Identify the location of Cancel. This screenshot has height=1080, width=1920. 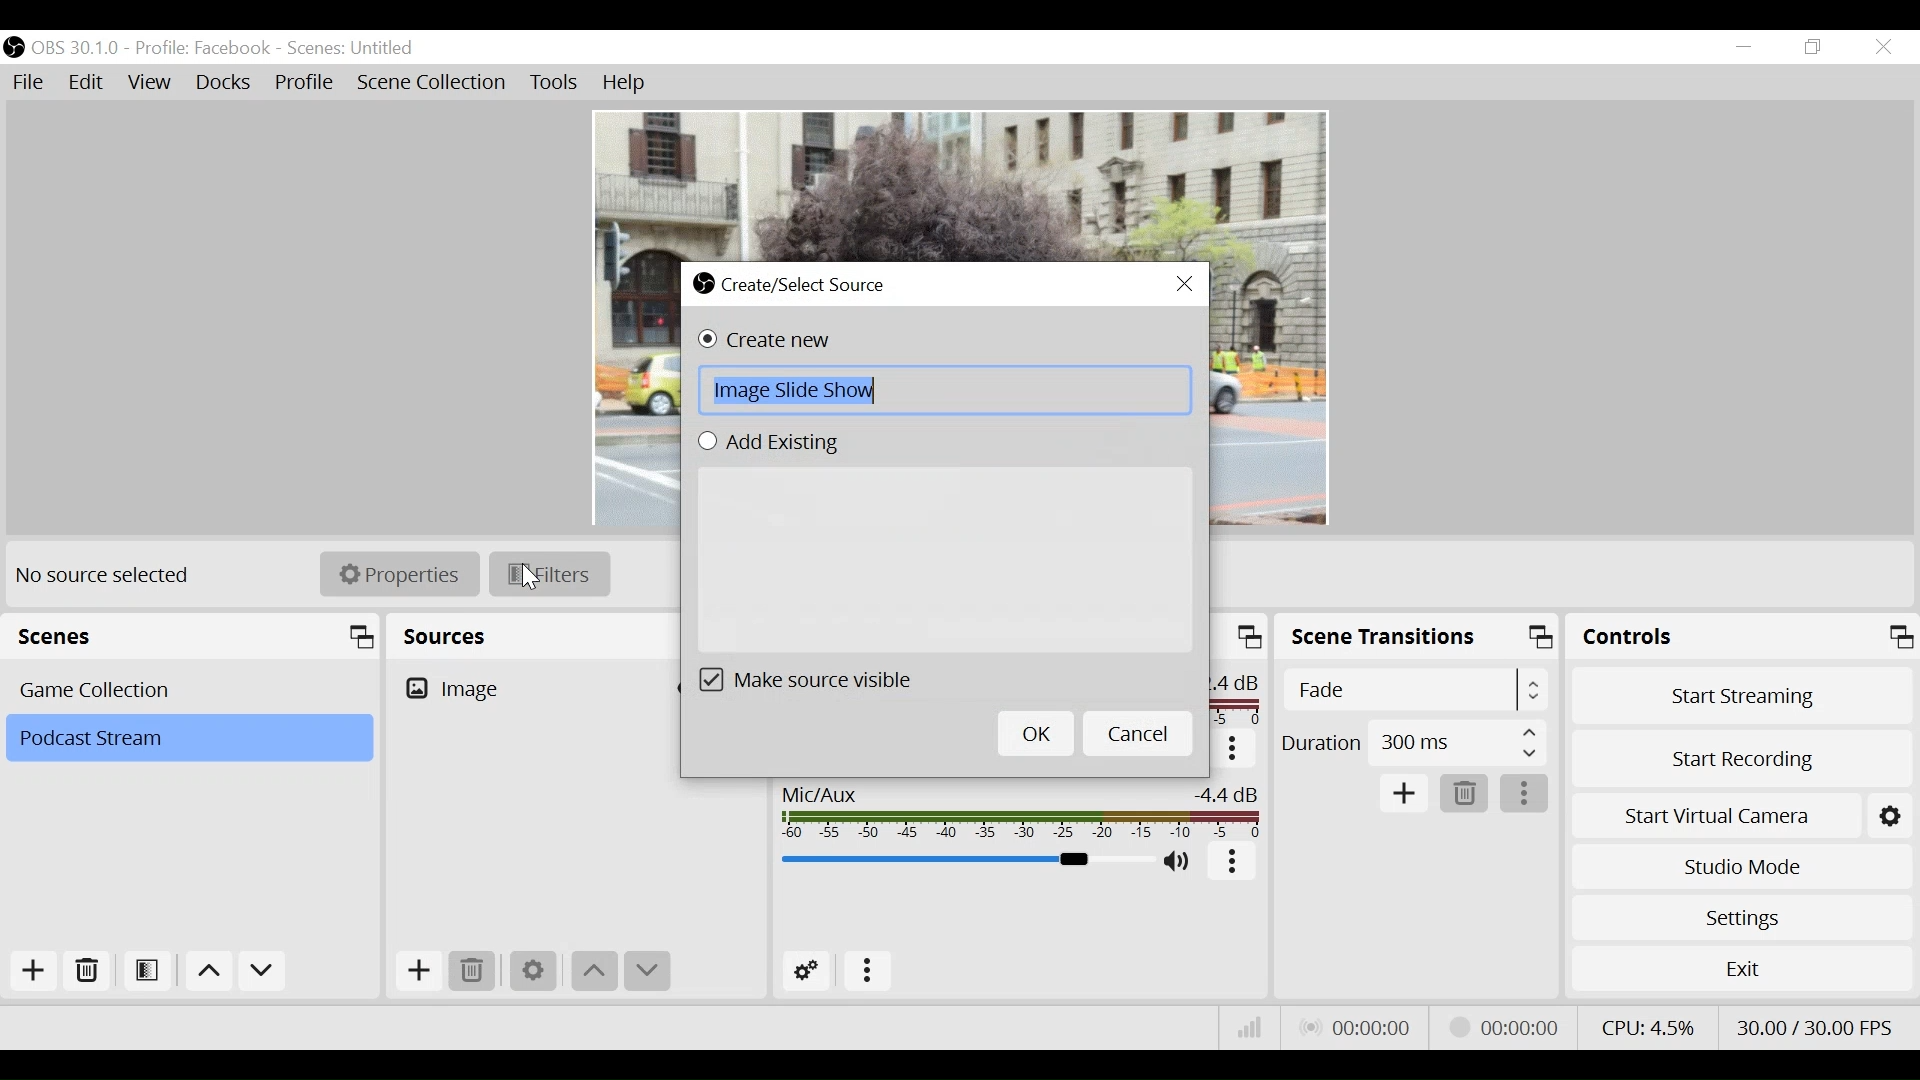
(1138, 733).